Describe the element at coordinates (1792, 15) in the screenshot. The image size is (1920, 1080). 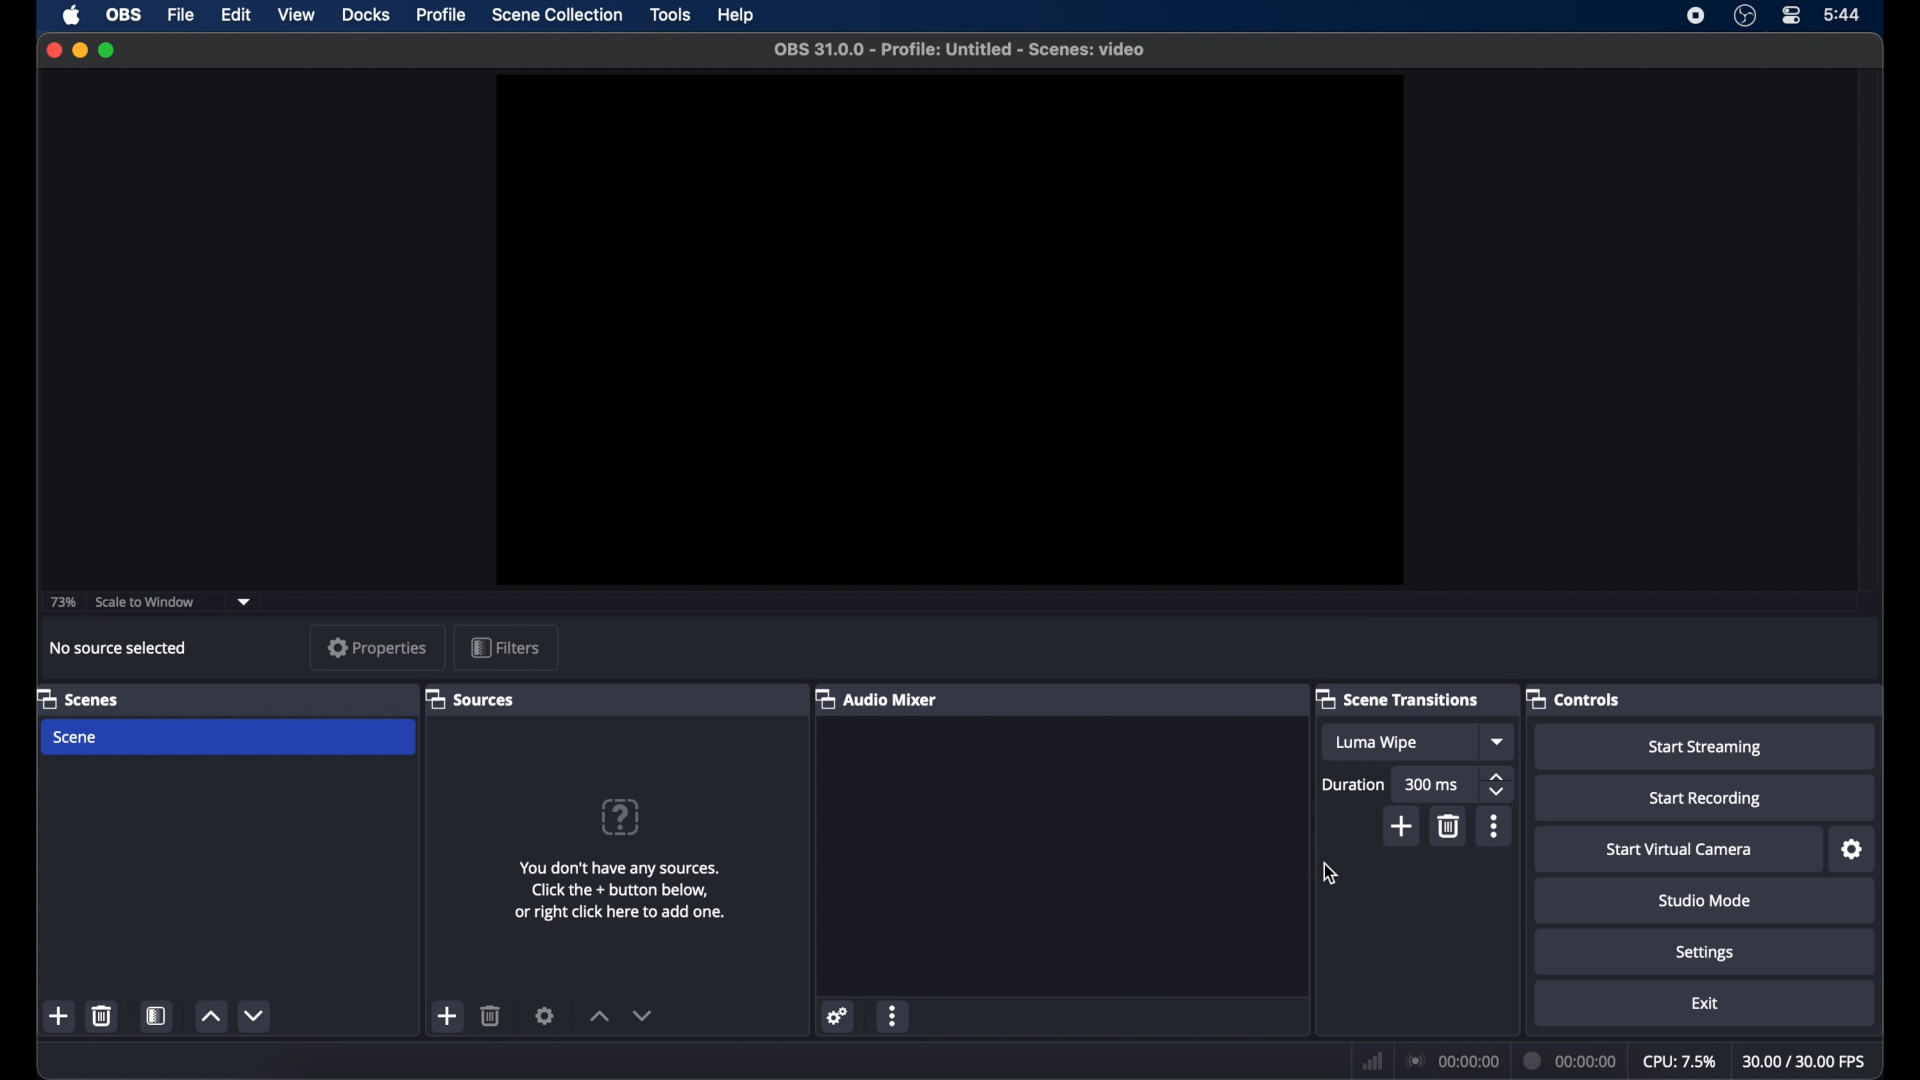
I see `control center` at that location.